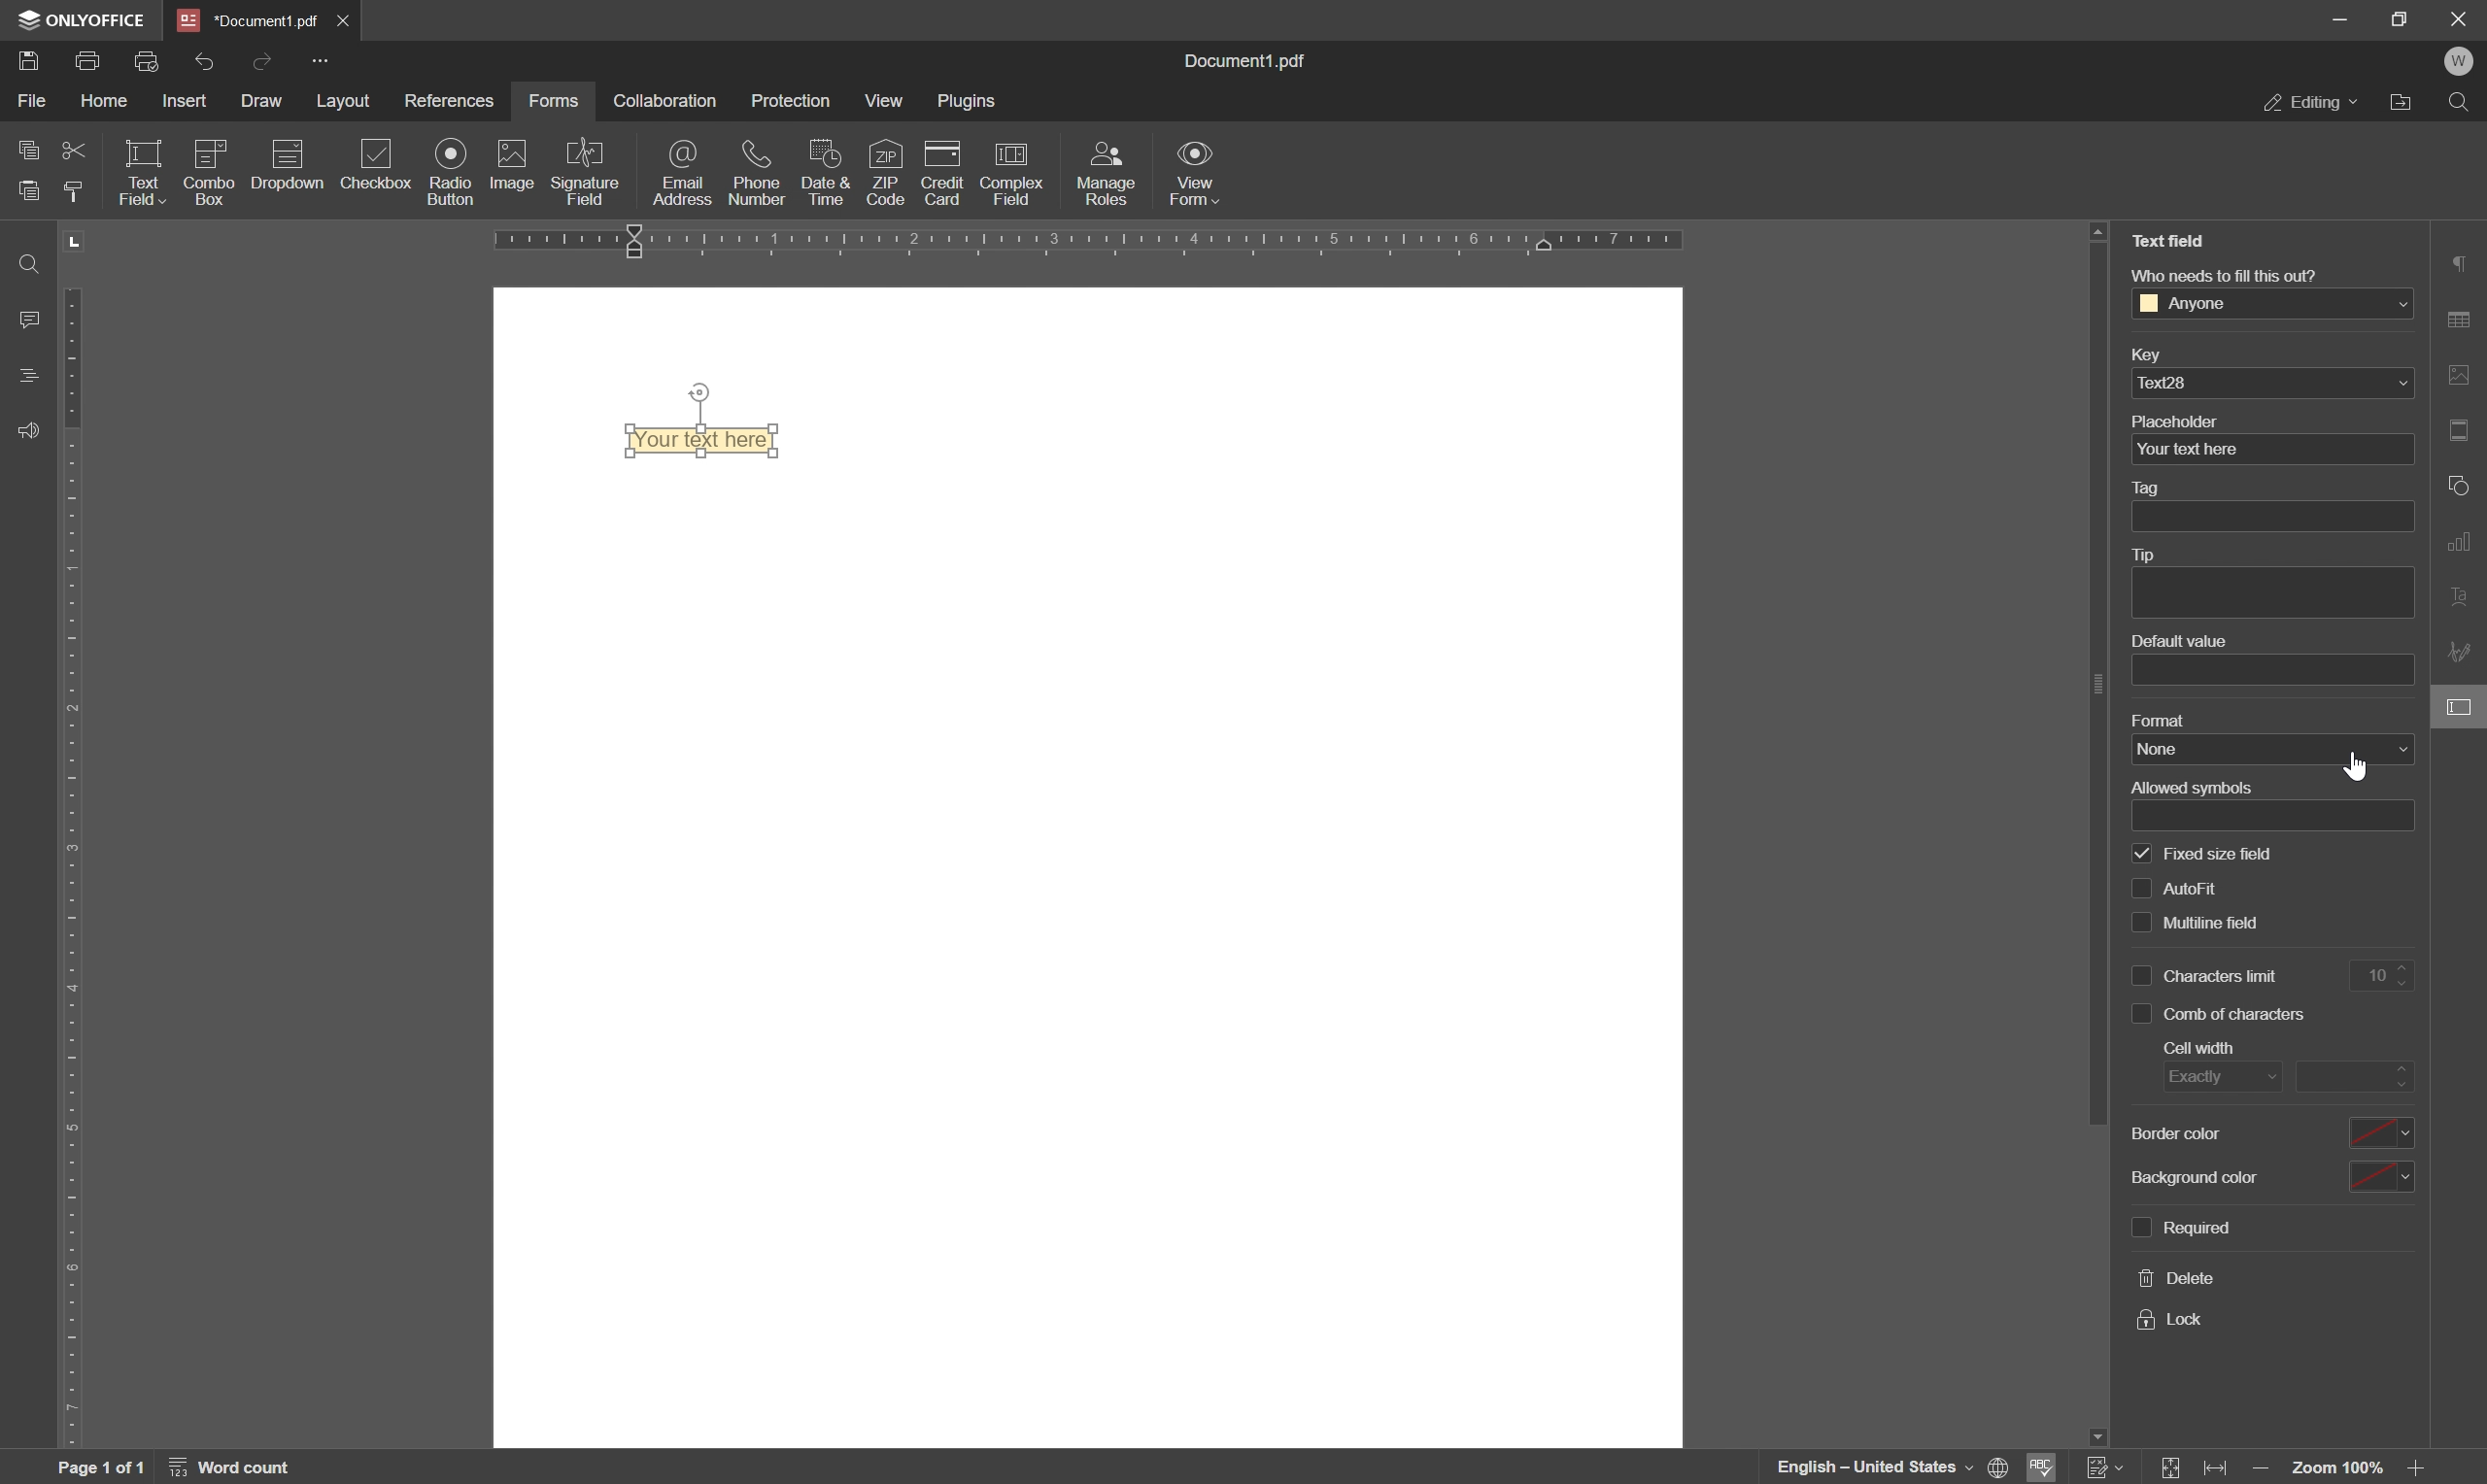 The image size is (2487, 1484). What do you see at coordinates (942, 173) in the screenshot?
I see `credit card` at bounding box center [942, 173].